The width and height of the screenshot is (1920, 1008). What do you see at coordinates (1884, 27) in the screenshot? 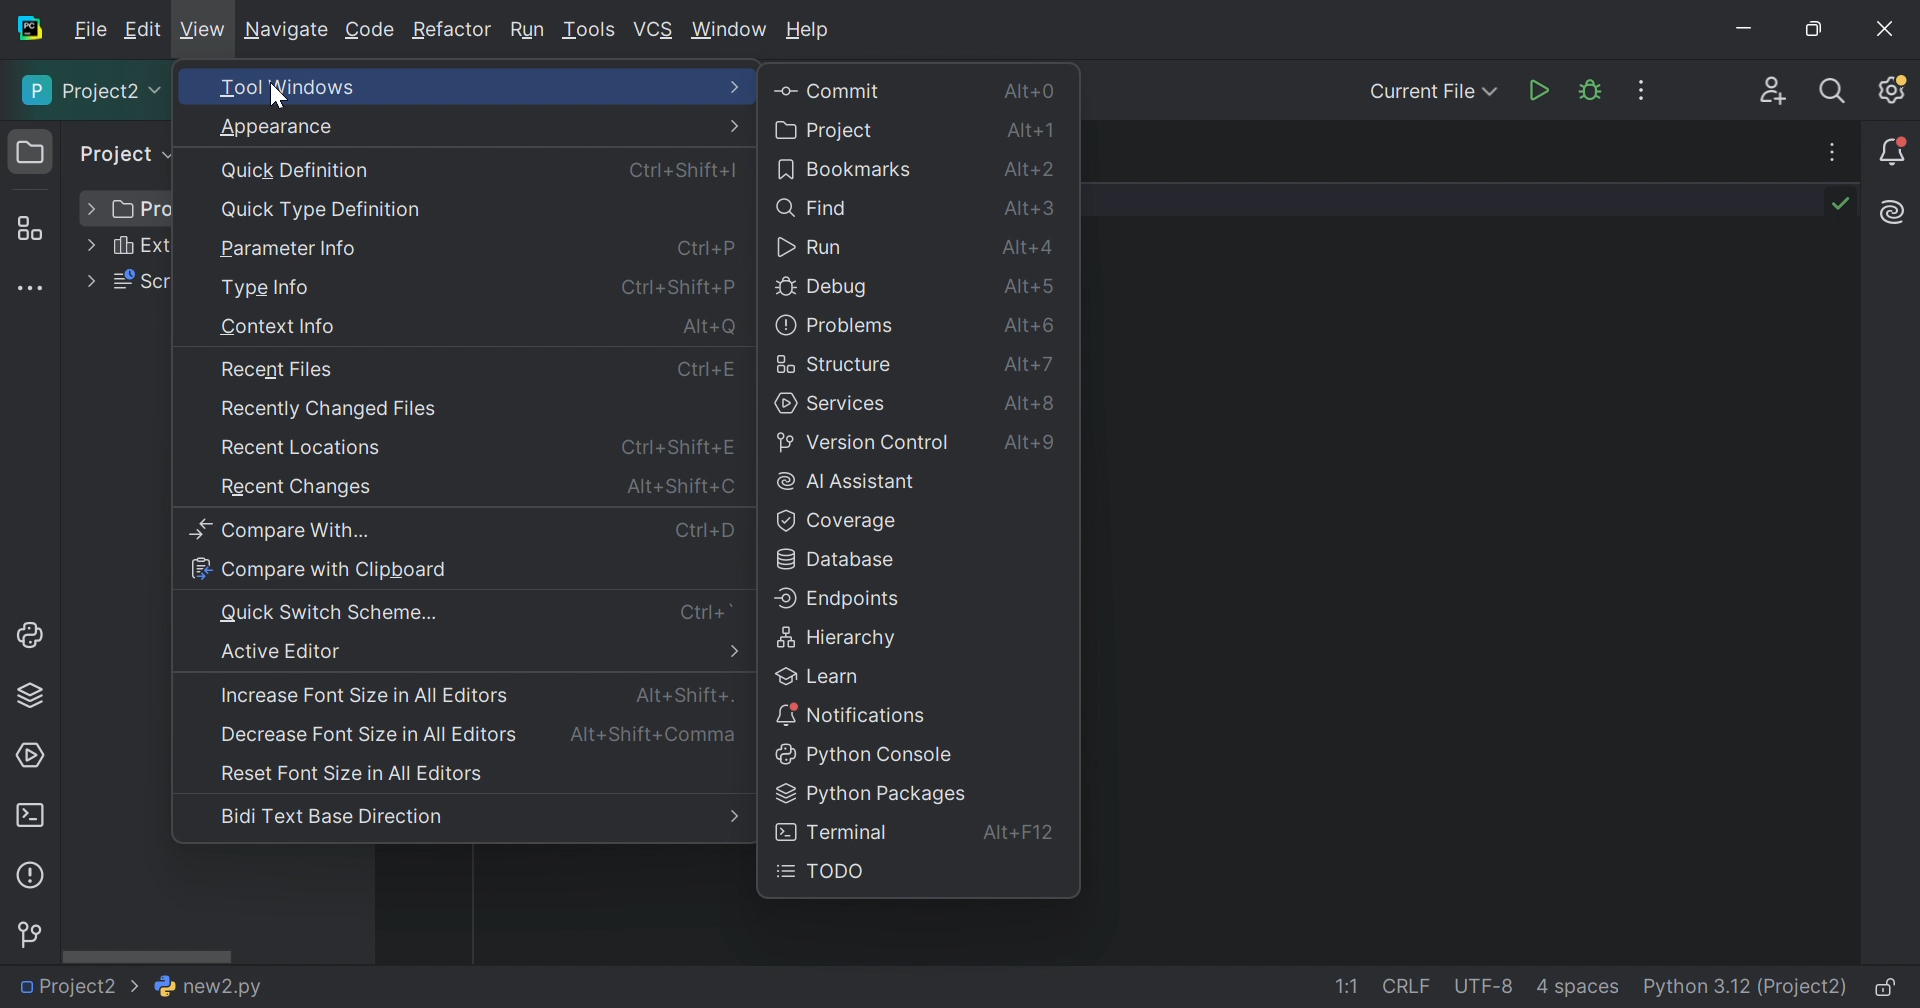
I see `Close` at bounding box center [1884, 27].